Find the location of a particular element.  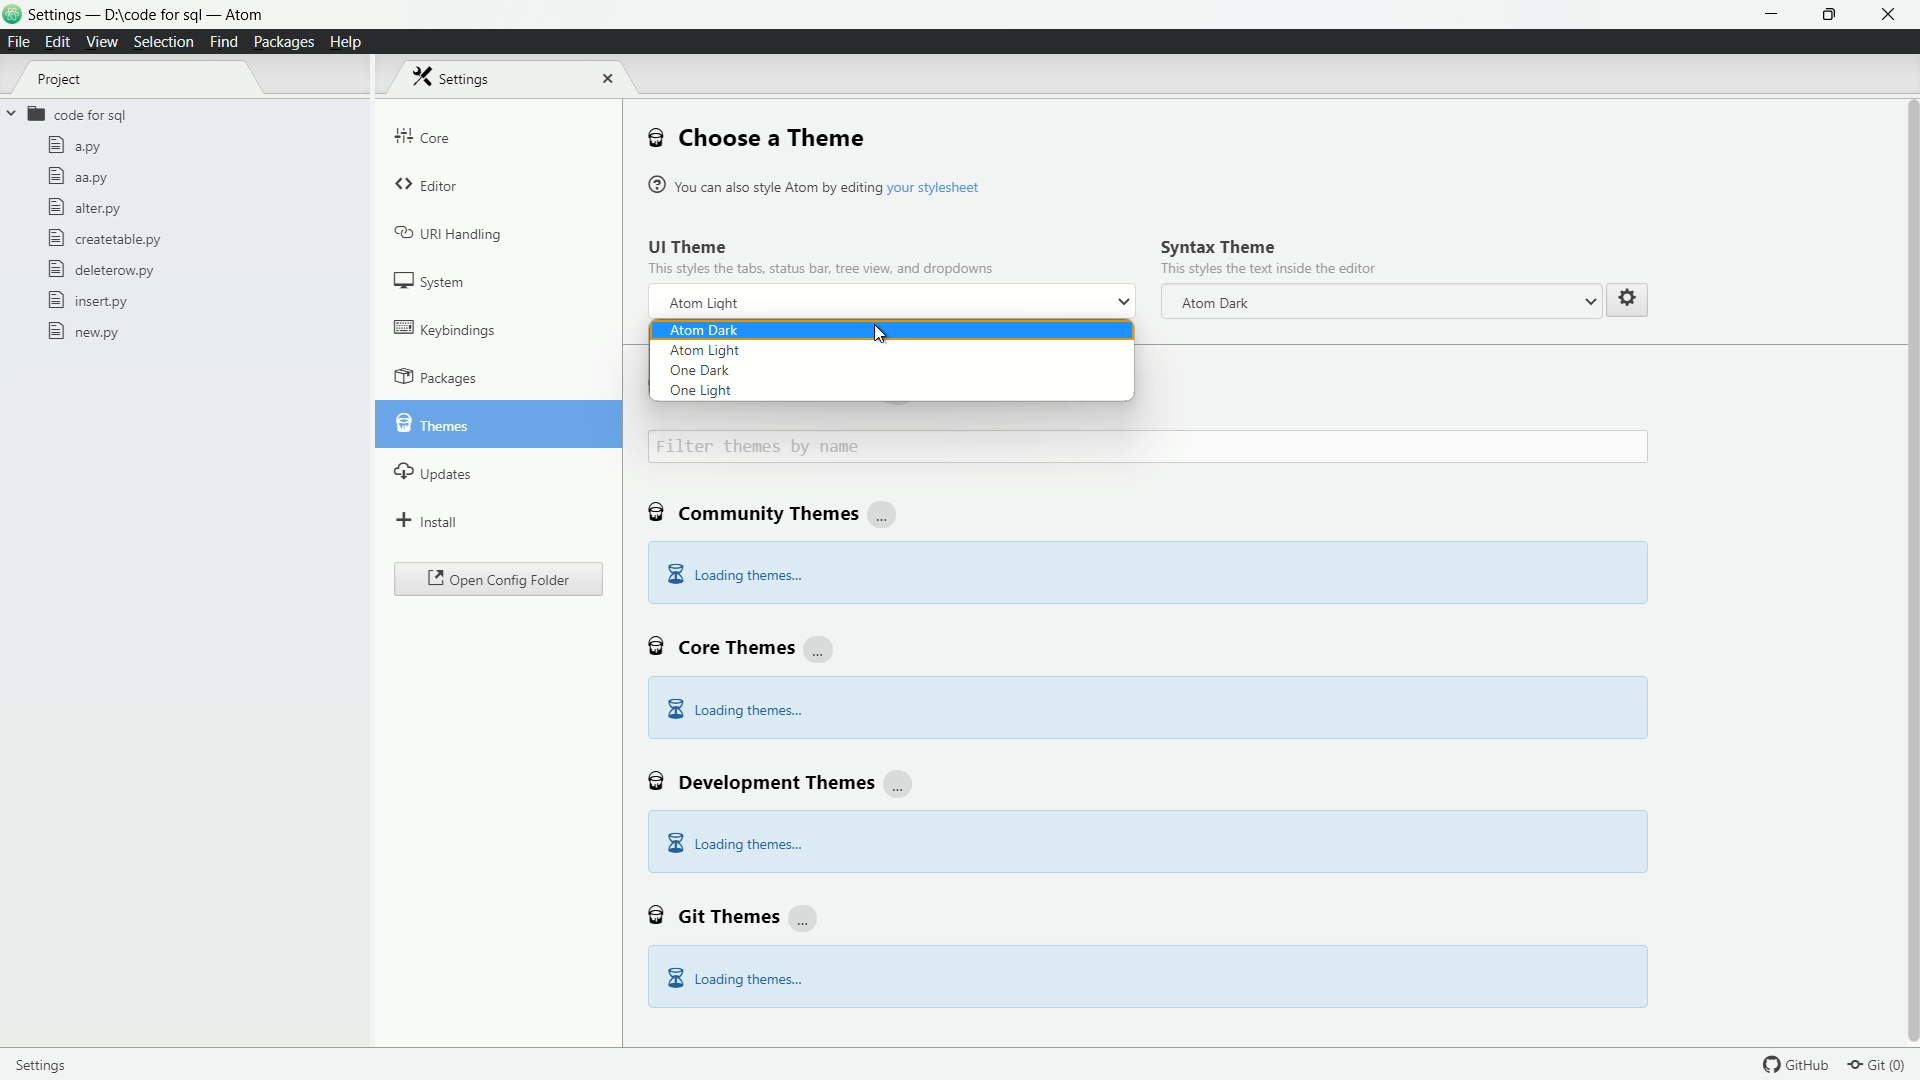

one light is located at coordinates (701, 392).